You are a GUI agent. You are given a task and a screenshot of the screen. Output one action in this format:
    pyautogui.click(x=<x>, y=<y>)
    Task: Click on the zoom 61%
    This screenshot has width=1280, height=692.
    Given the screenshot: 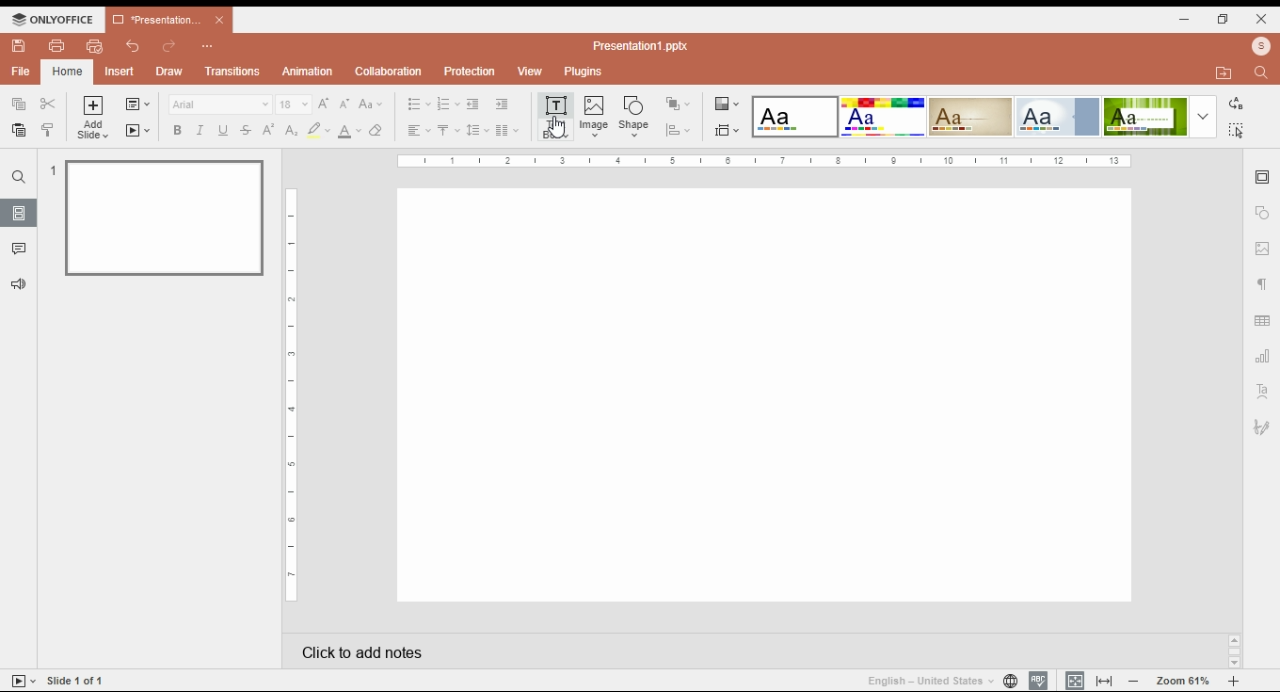 What is the action you would take?
    pyautogui.click(x=1181, y=681)
    